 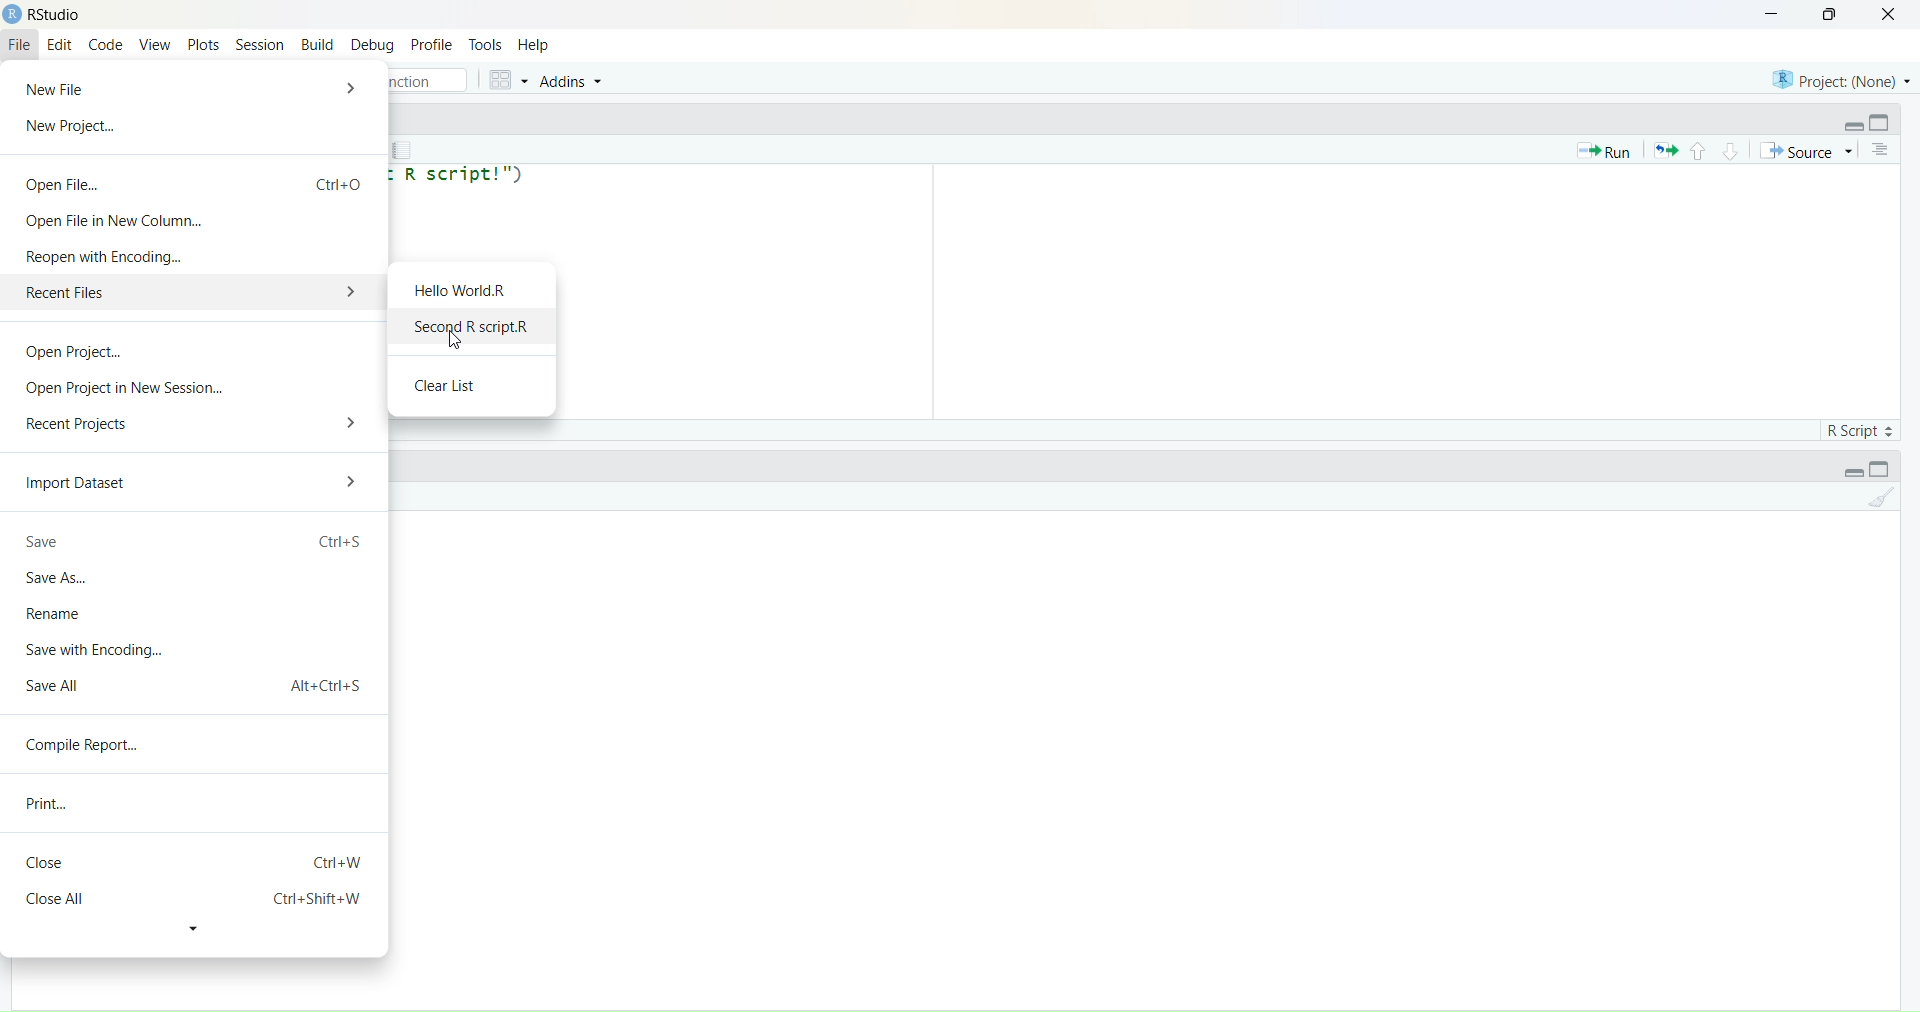 I want to click on Source the contents of the active document, so click(x=1806, y=152).